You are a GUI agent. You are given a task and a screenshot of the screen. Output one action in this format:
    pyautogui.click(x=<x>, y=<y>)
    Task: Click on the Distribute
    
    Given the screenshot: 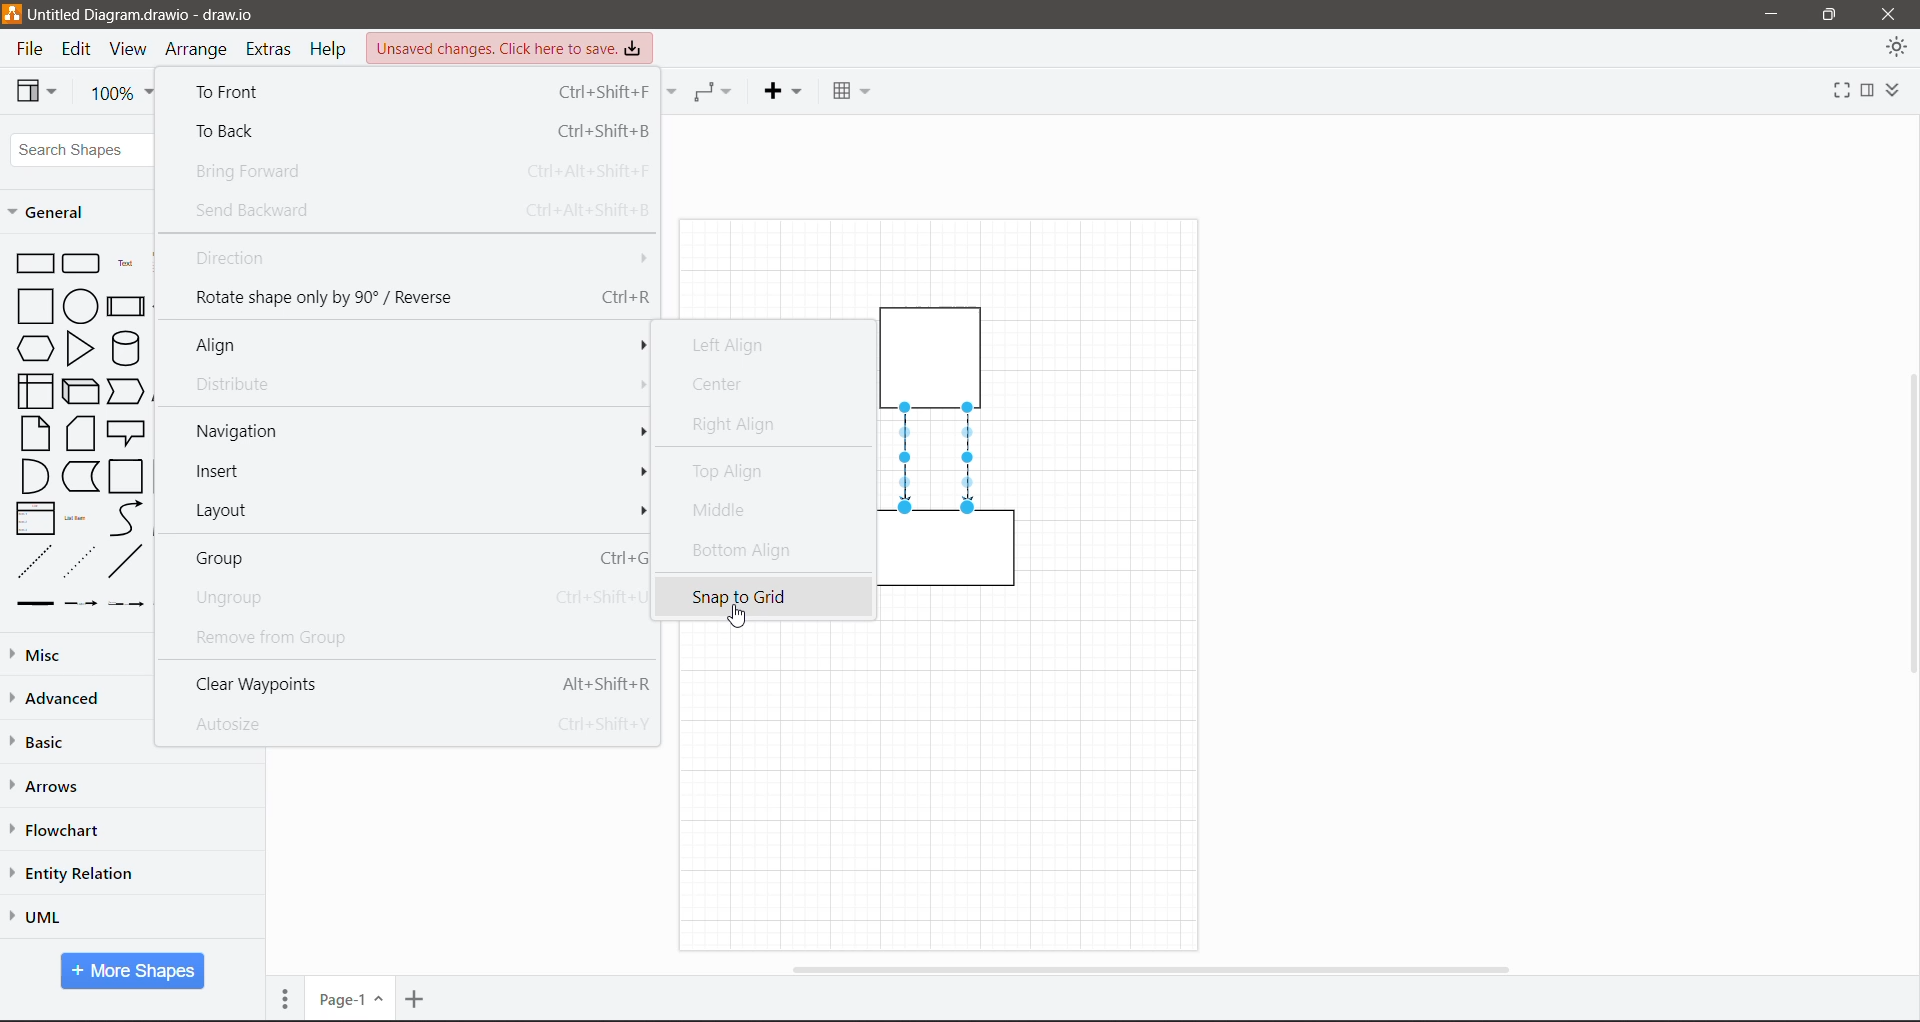 What is the action you would take?
    pyautogui.click(x=416, y=385)
    